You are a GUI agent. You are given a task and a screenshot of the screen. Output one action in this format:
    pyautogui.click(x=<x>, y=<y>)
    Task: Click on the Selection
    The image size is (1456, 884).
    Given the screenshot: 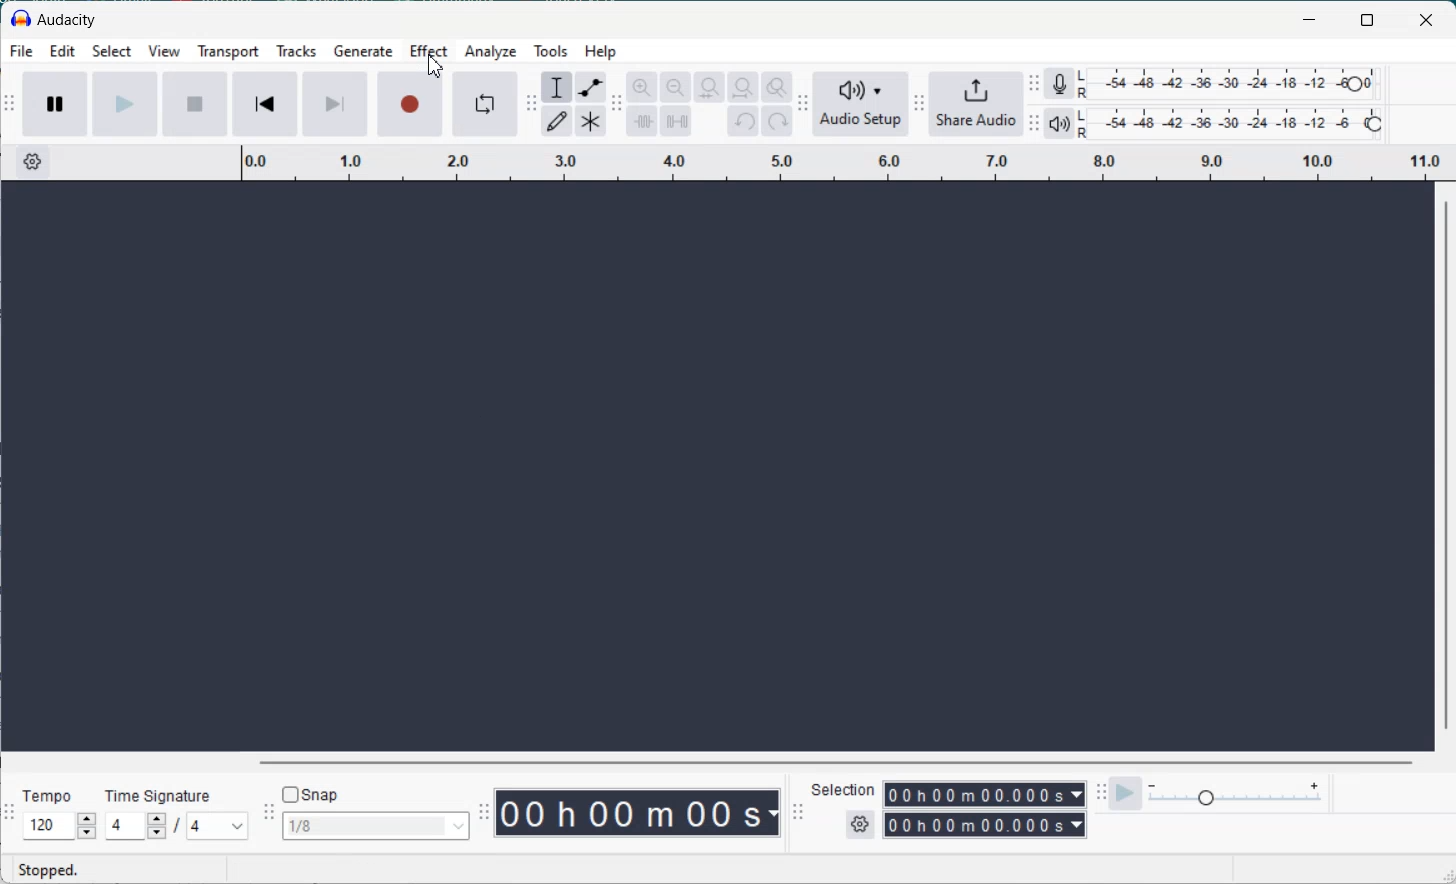 What is the action you would take?
    pyautogui.click(x=844, y=791)
    